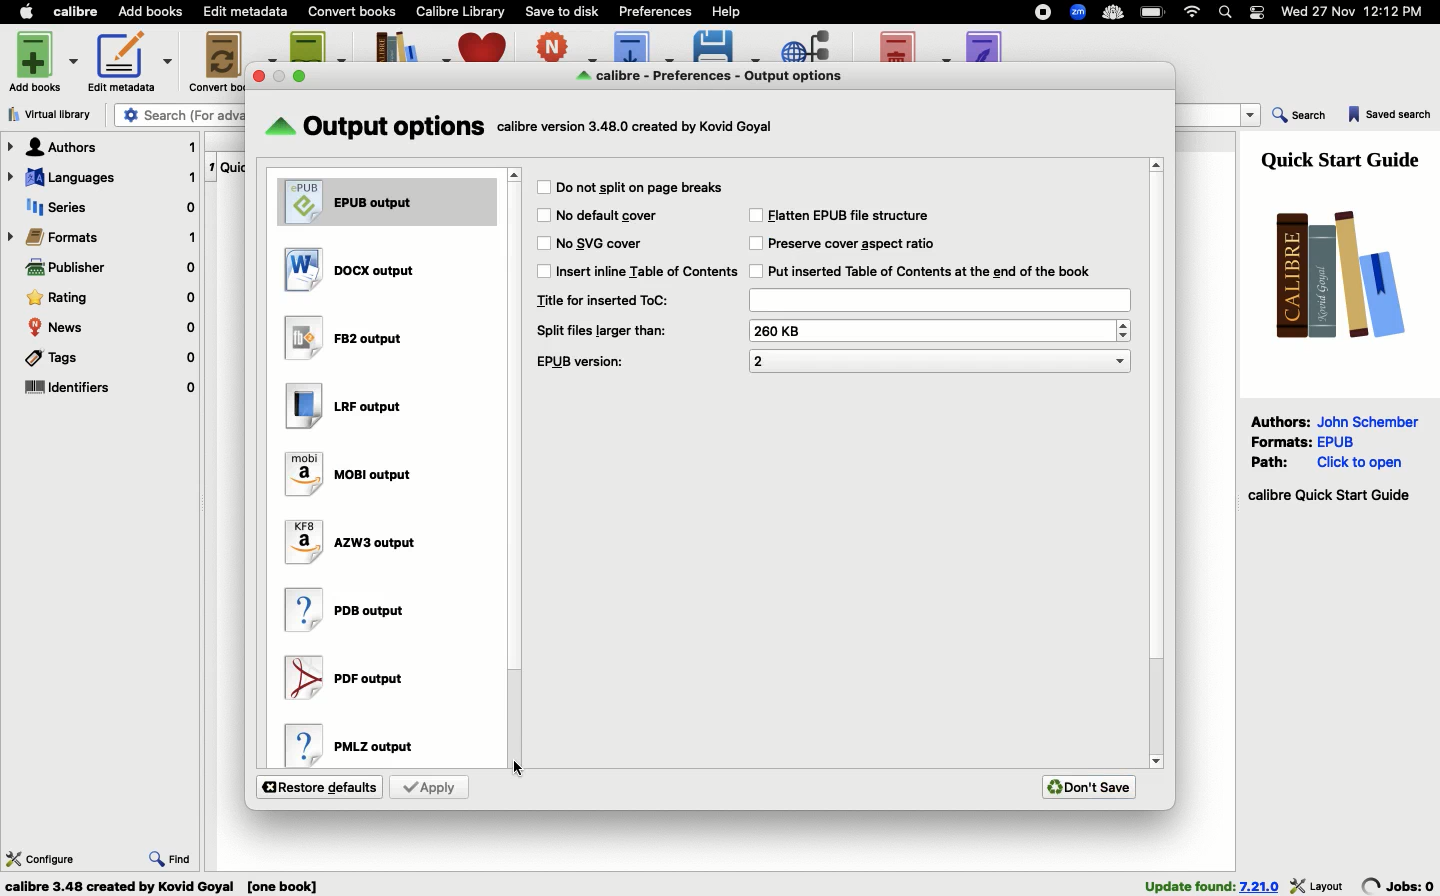 This screenshot has width=1440, height=896. What do you see at coordinates (56, 114) in the screenshot?
I see `Virtual library` at bounding box center [56, 114].